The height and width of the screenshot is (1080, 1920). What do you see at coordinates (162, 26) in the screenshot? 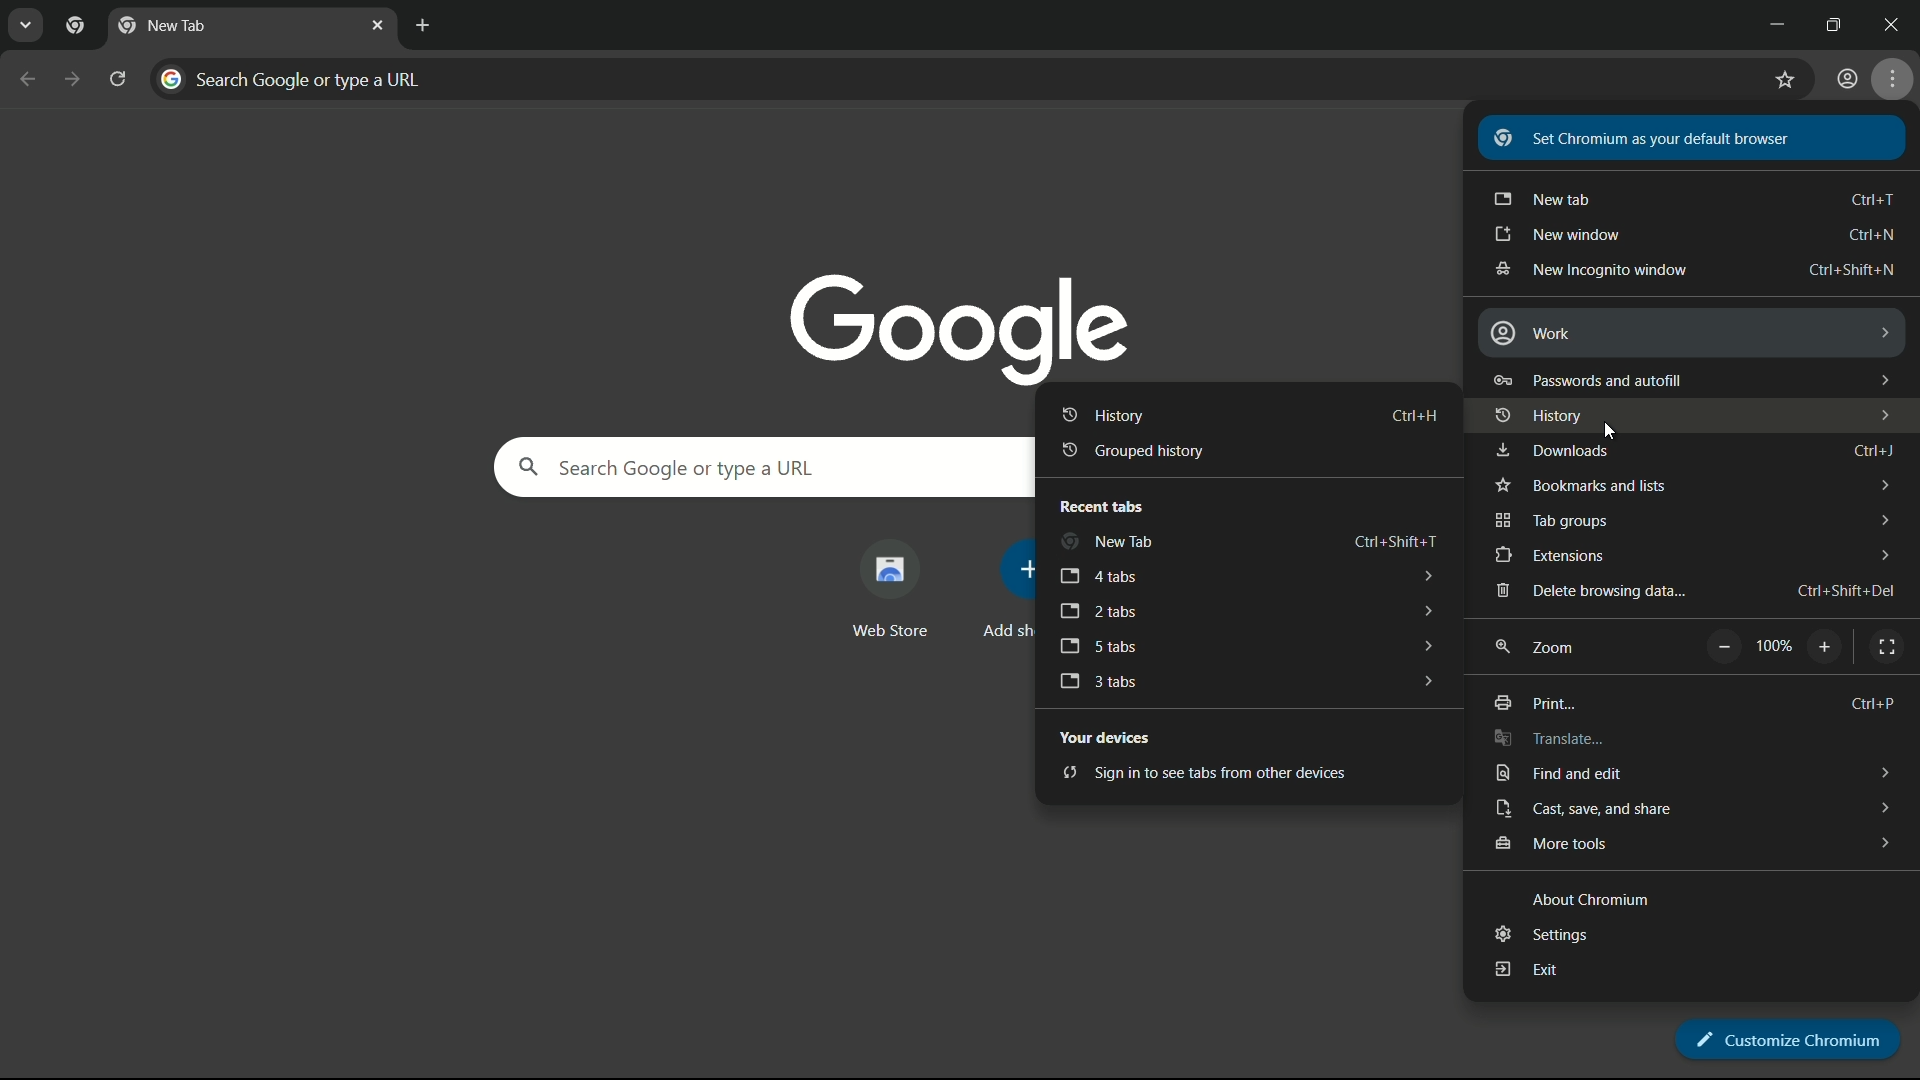
I see `new tab` at bounding box center [162, 26].